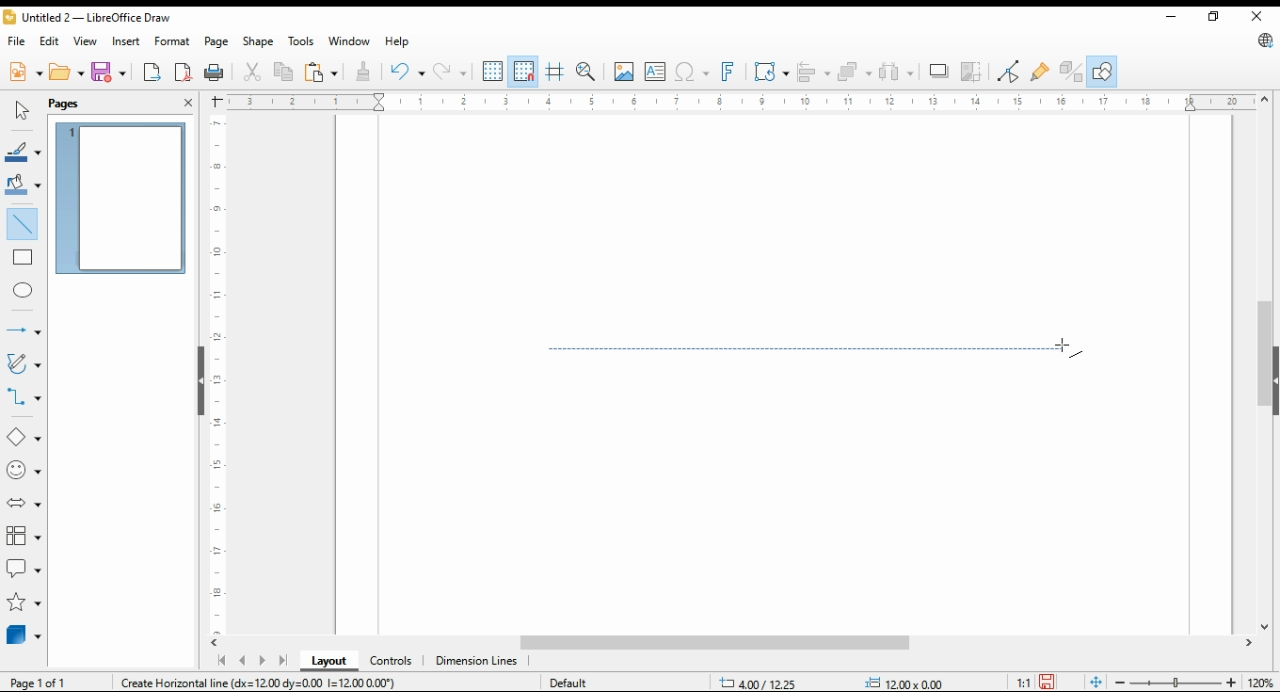 This screenshot has width=1280, height=692. Describe the element at coordinates (905, 682) in the screenshot. I see `0.00x0.00` at that location.